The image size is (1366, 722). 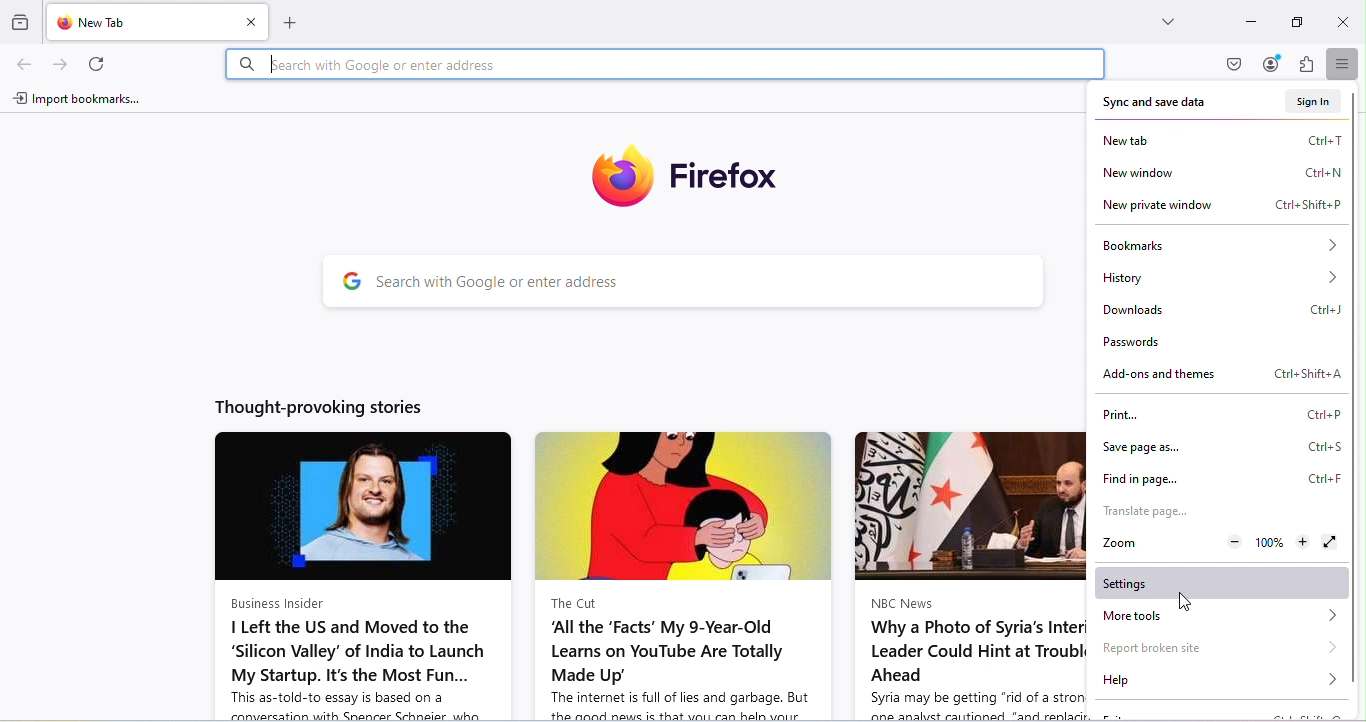 What do you see at coordinates (352, 576) in the screenshot?
I see `News article from business insider` at bounding box center [352, 576].